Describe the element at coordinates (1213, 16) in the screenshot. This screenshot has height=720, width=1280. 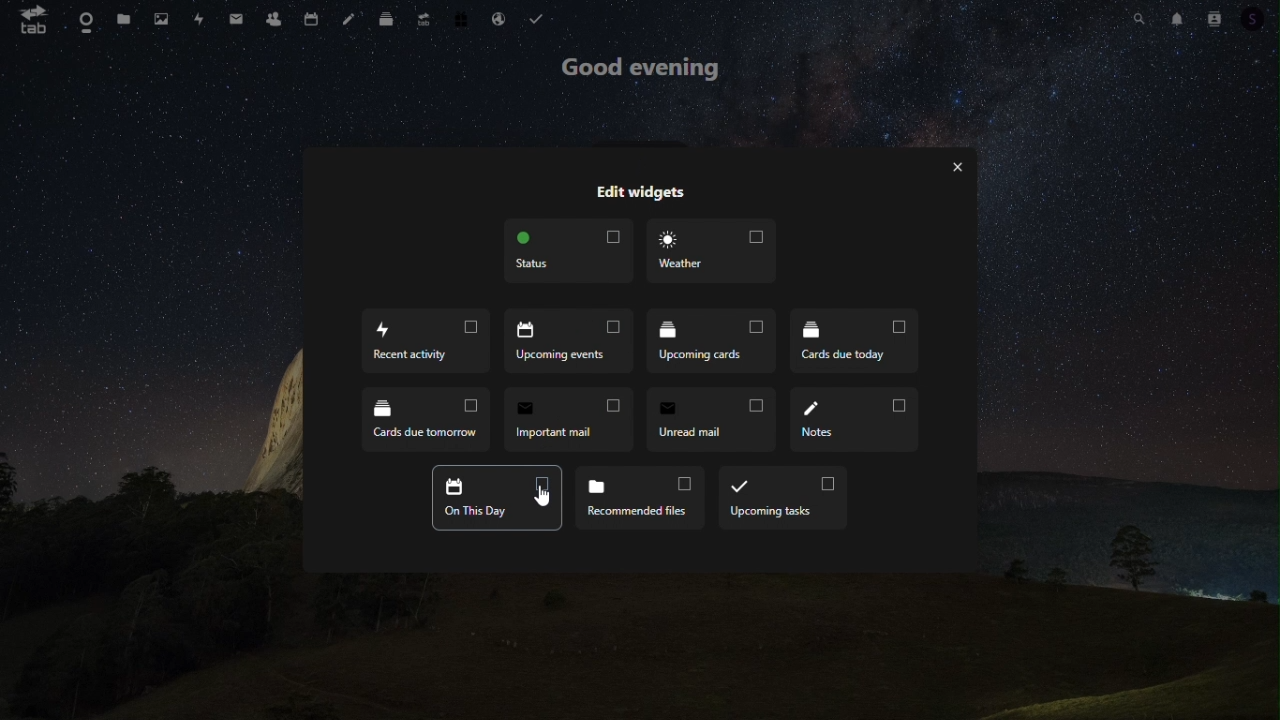
I see `Contacts` at that location.